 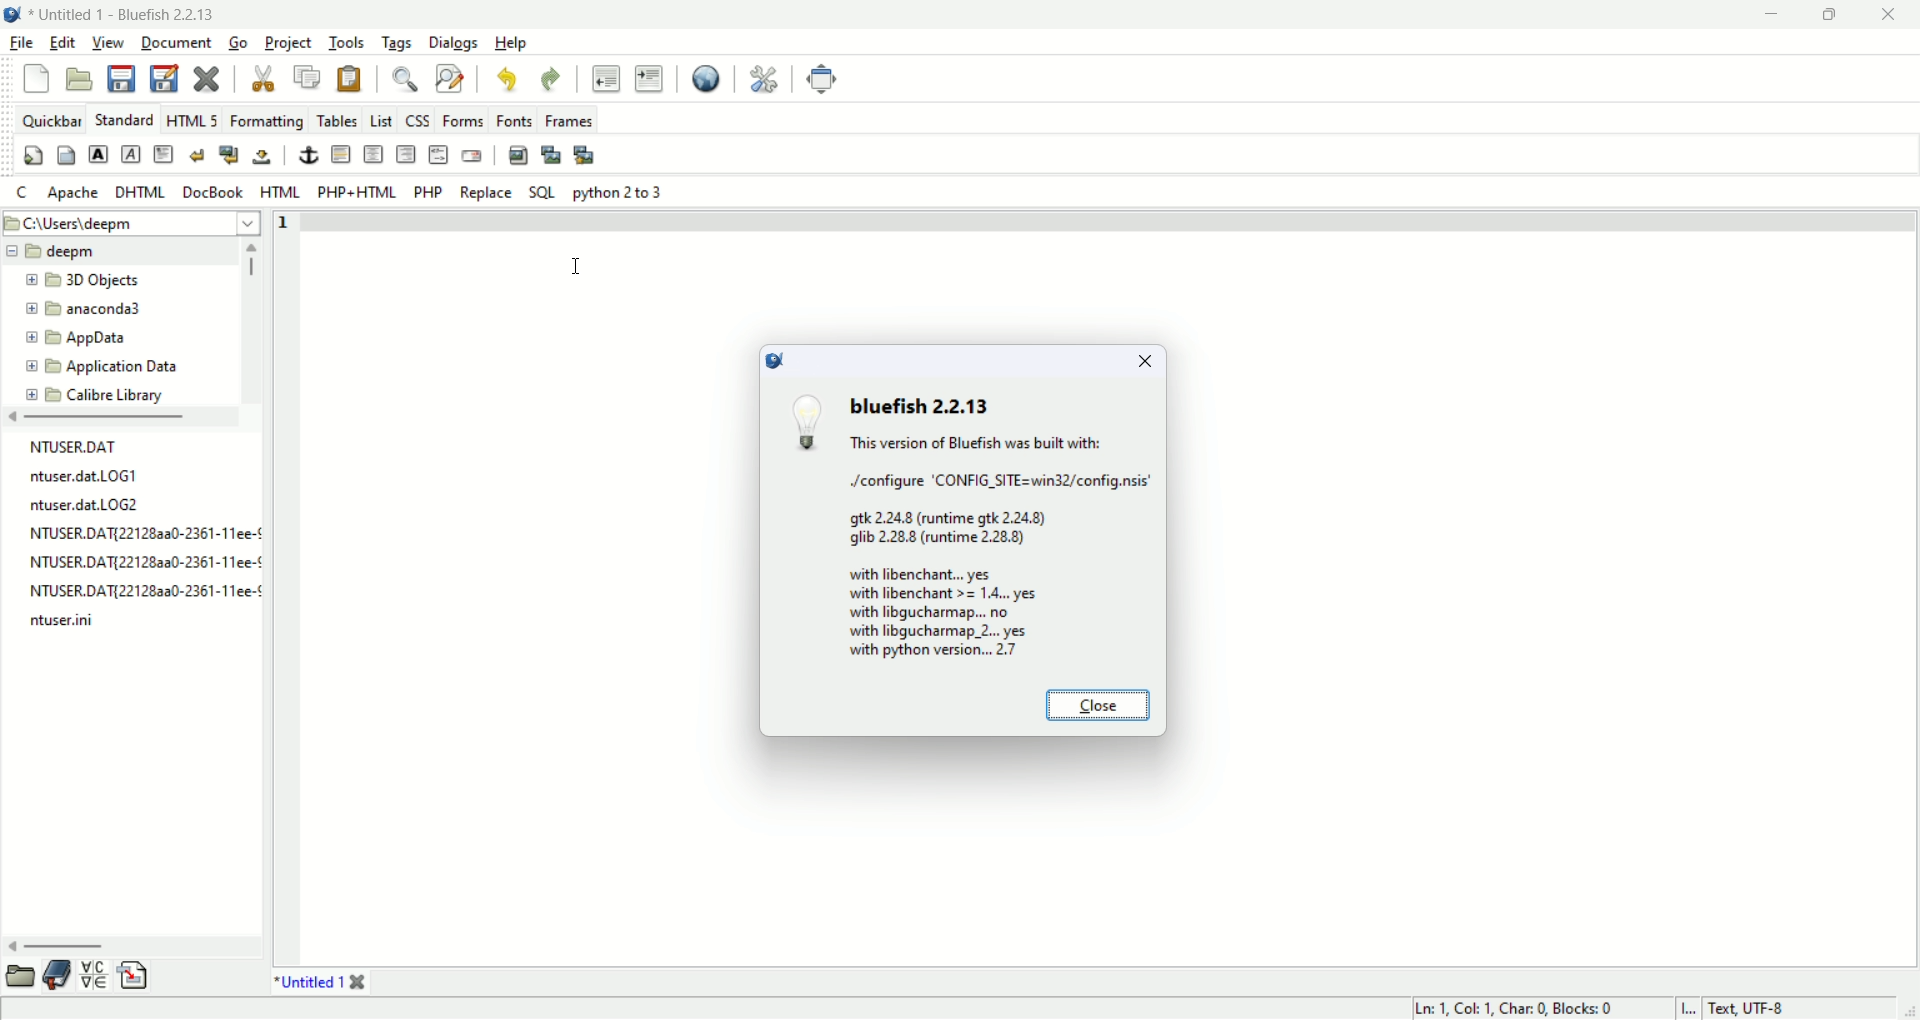 What do you see at coordinates (1004, 548) in the screenshot?
I see `release notes` at bounding box center [1004, 548].